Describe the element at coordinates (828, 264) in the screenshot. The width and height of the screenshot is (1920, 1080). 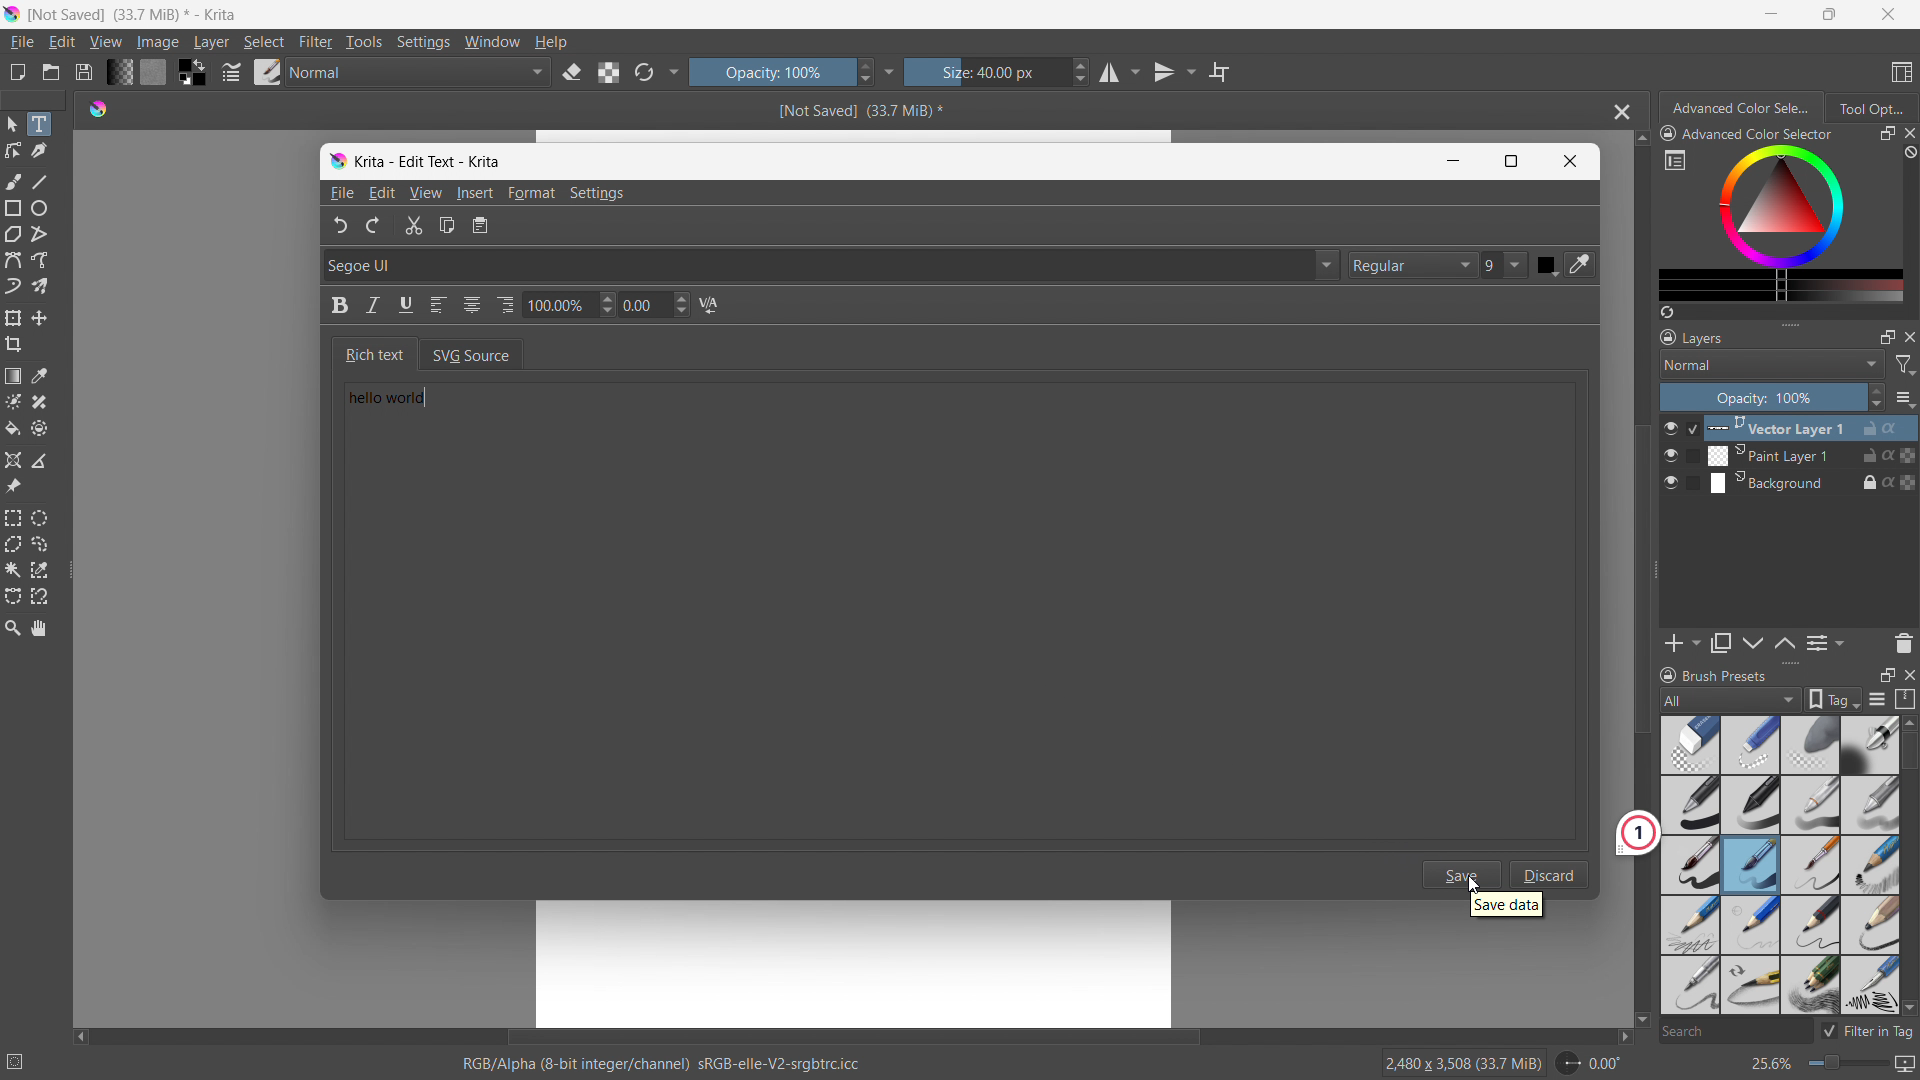
I see `Segoe UI` at that location.